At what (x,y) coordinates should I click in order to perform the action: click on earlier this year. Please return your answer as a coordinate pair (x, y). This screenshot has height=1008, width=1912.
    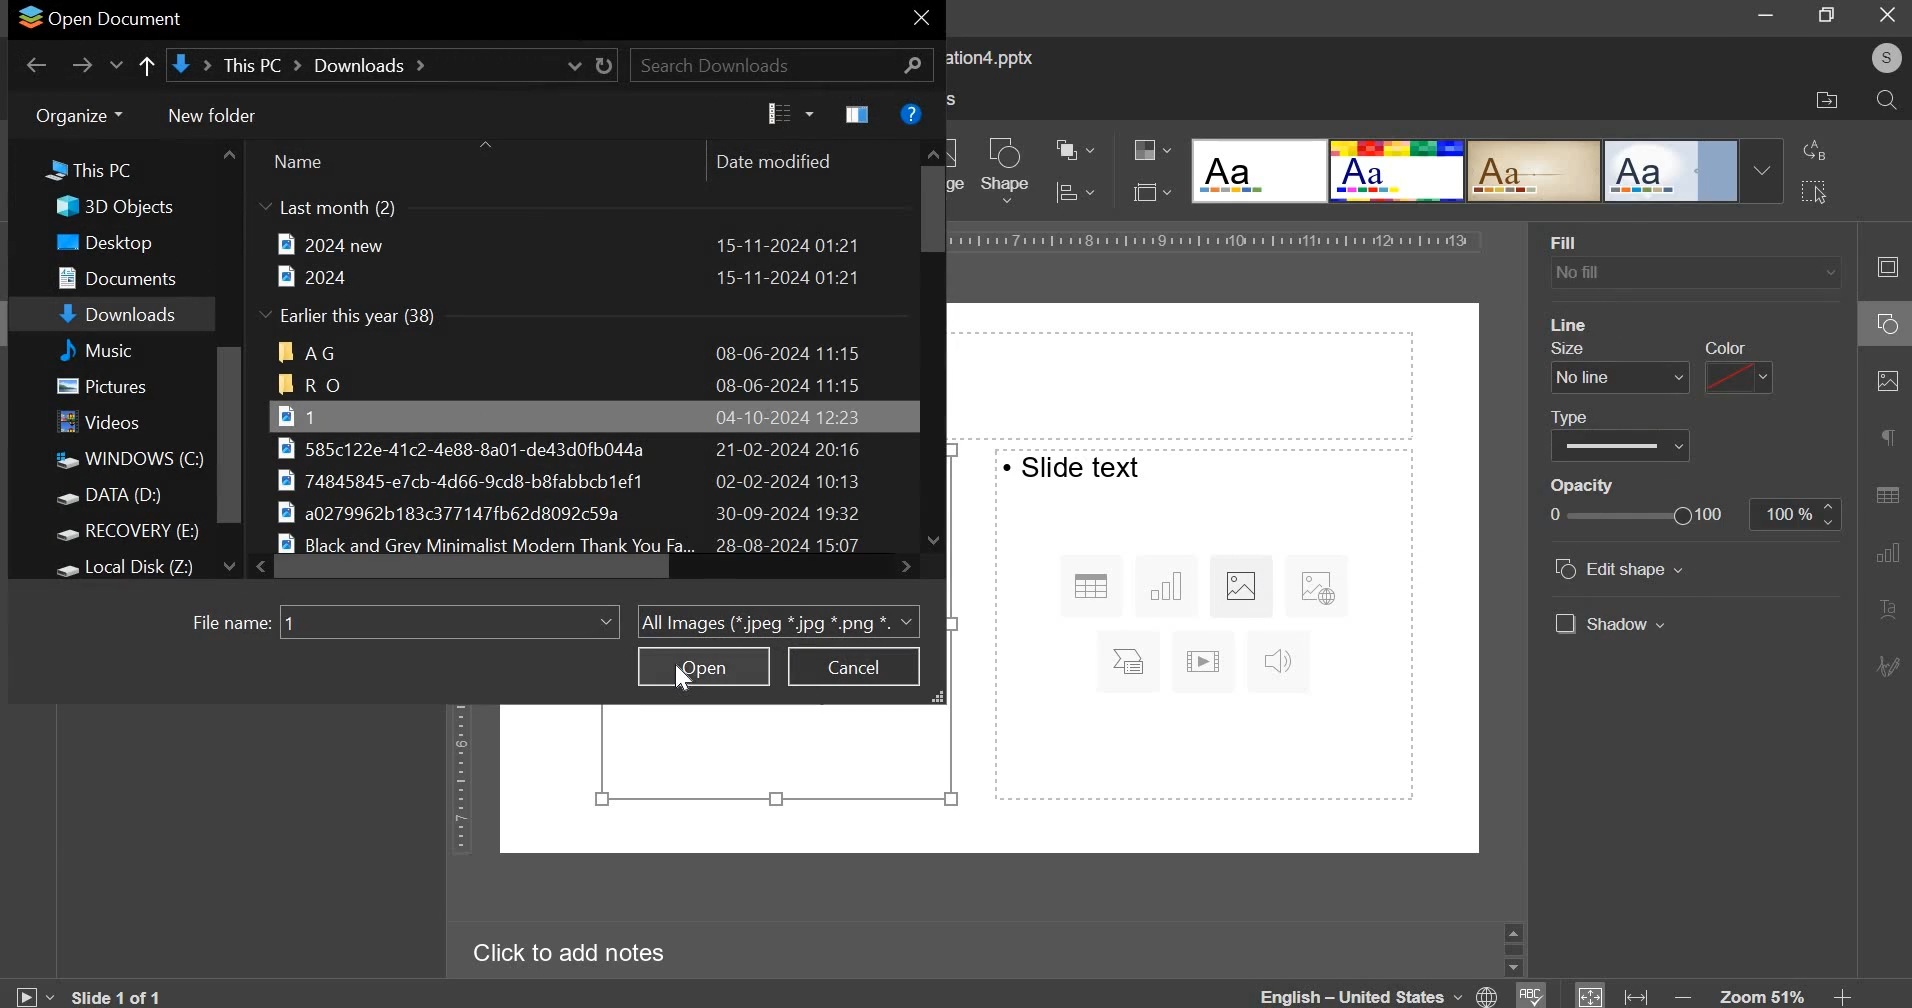
    Looking at the image, I should click on (352, 317).